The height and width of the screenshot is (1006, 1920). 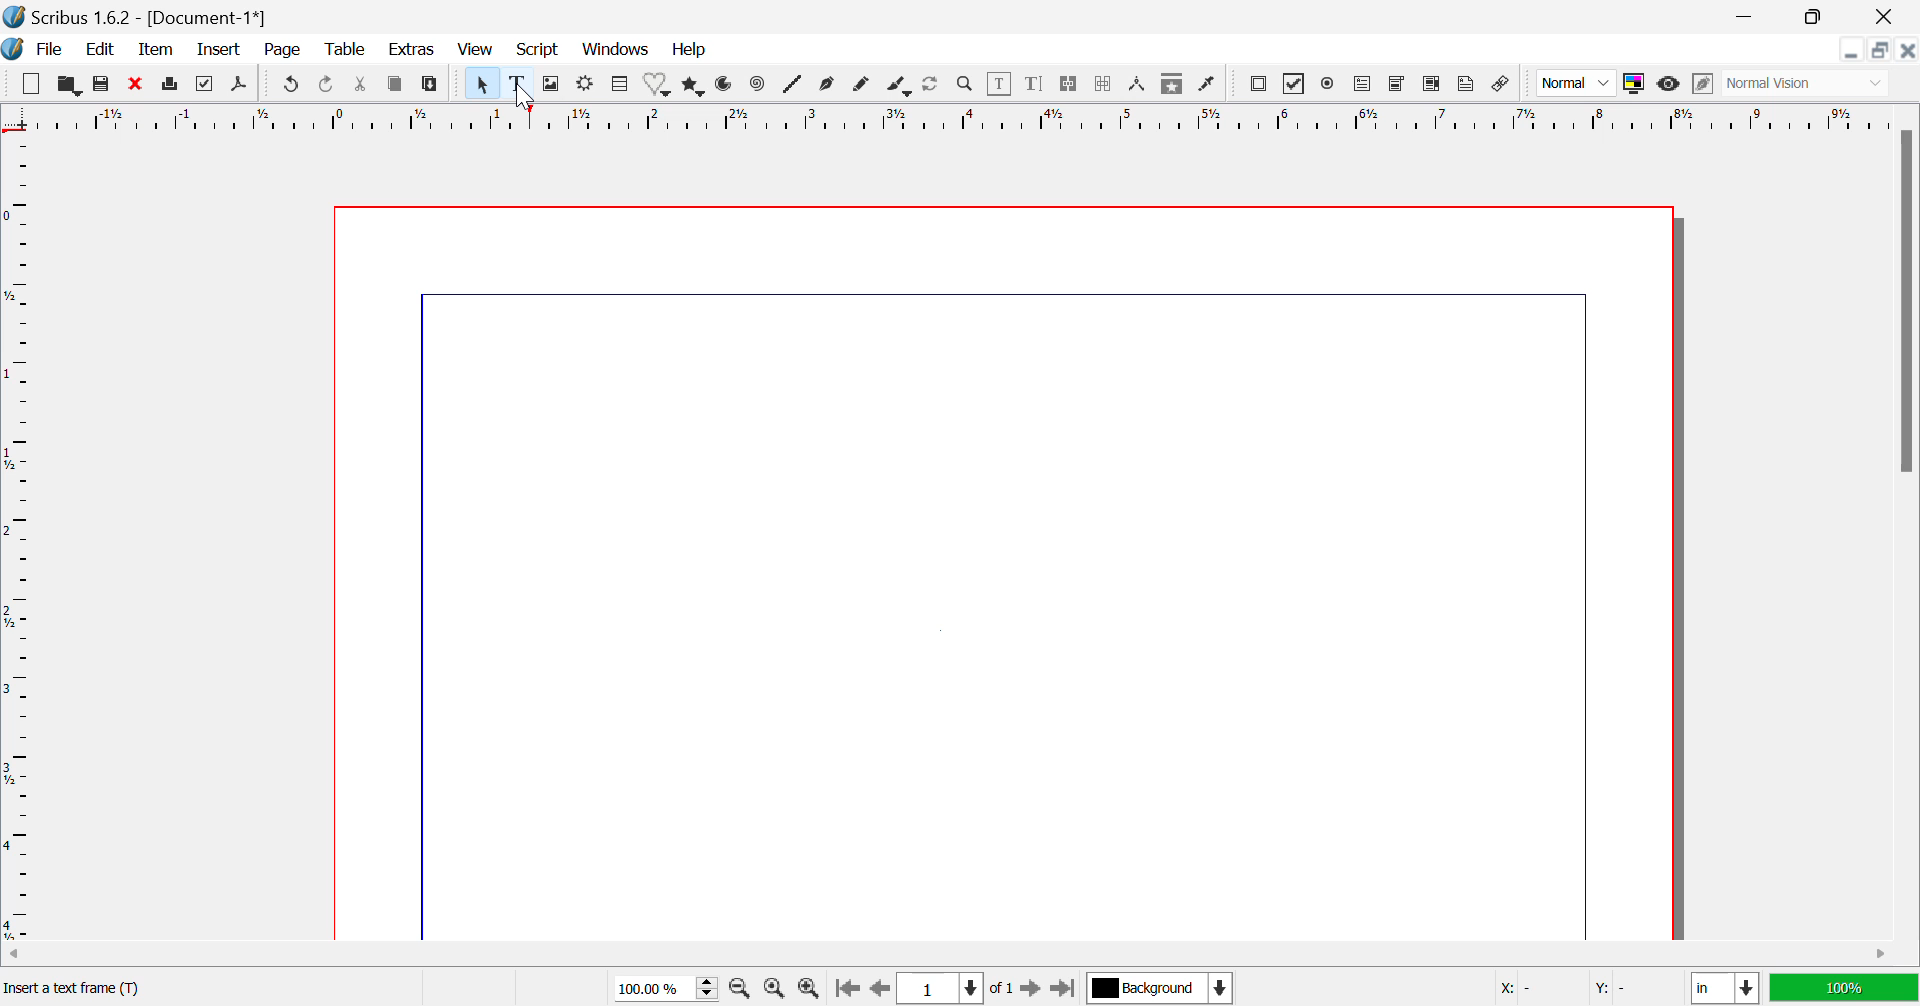 I want to click on Close, so click(x=1885, y=16).